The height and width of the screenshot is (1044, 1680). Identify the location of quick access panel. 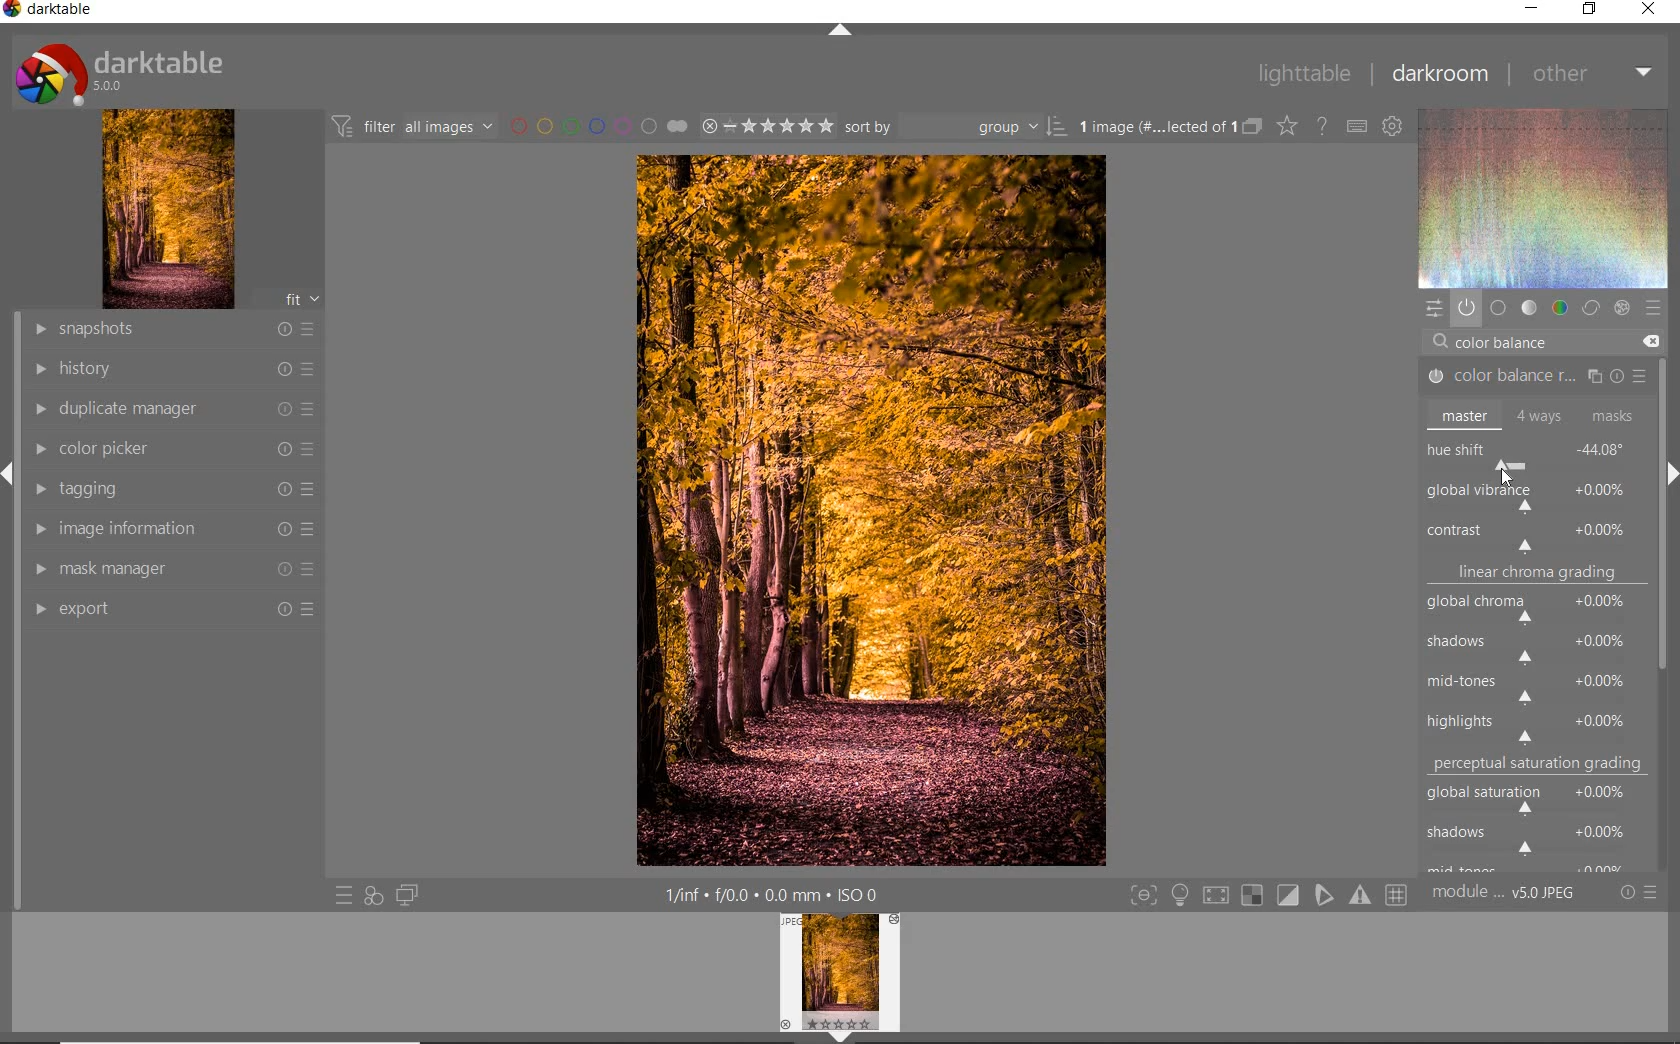
(1431, 308).